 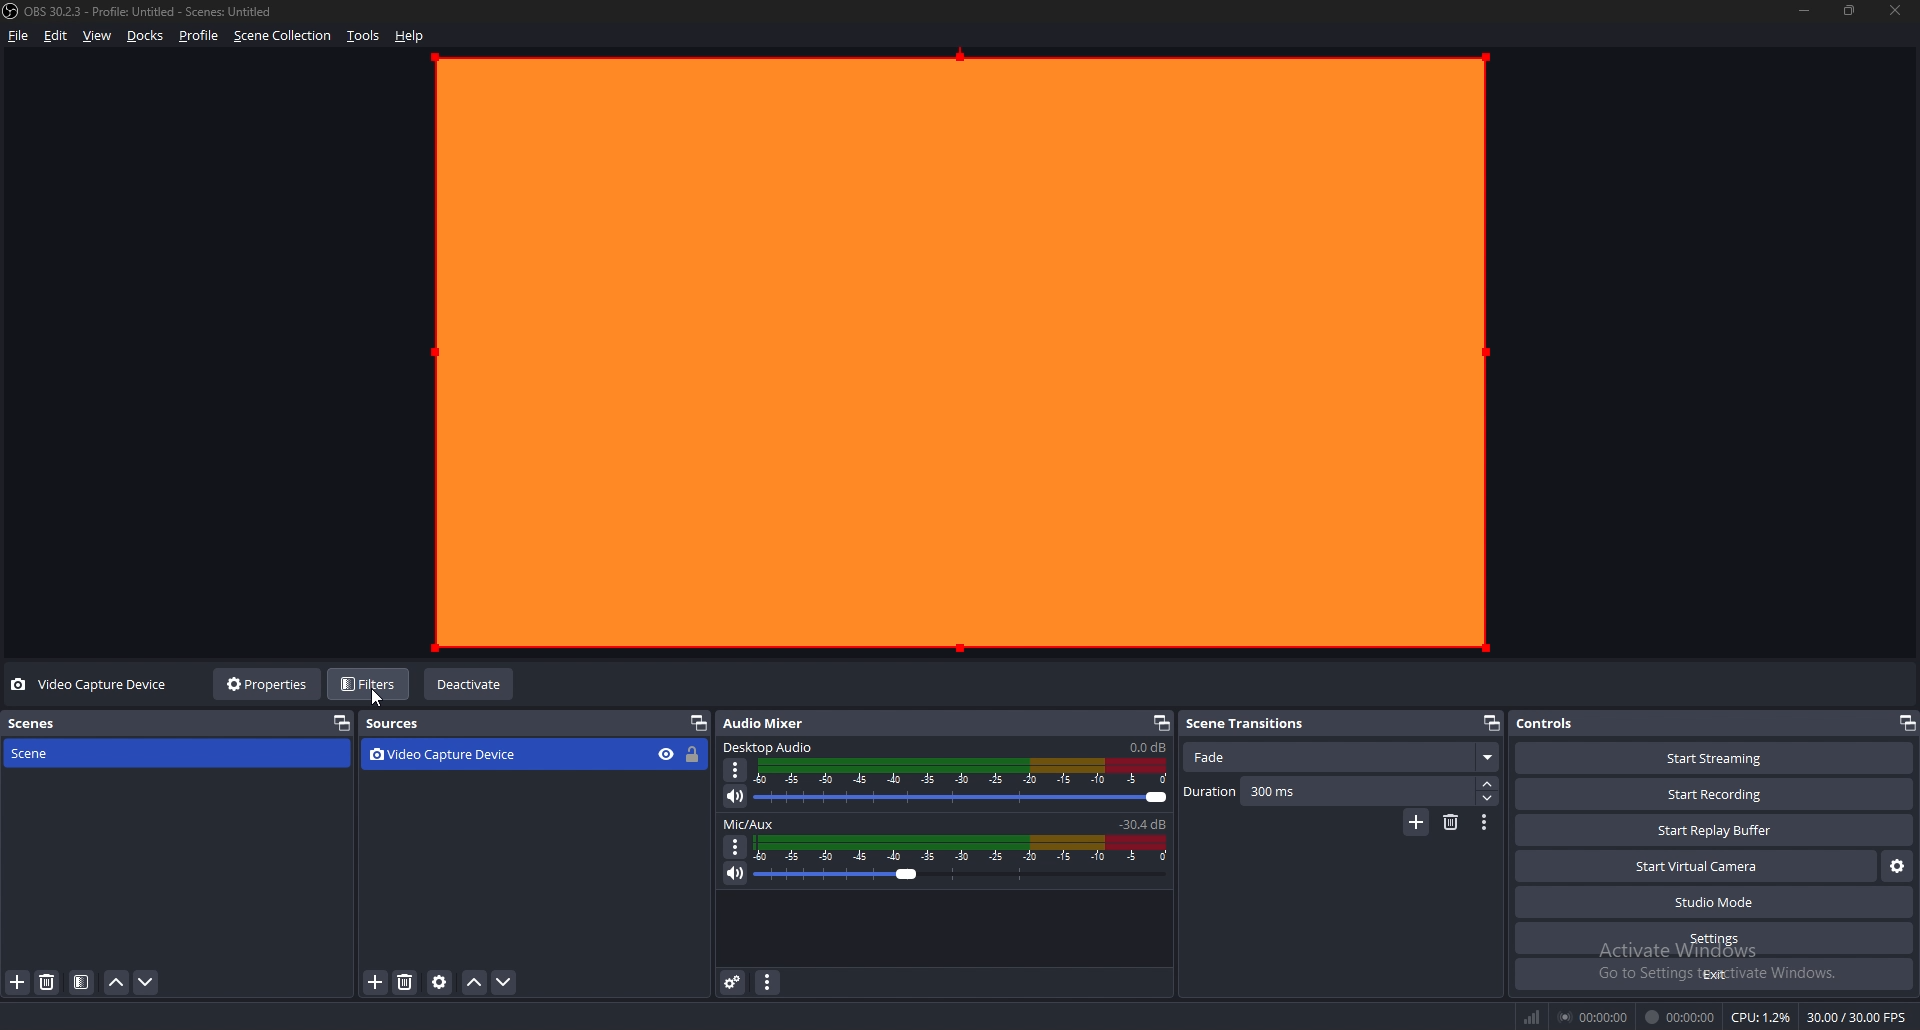 What do you see at coordinates (962, 860) in the screenshot?
I see `volume adjust` at bounding box center [962, 860].